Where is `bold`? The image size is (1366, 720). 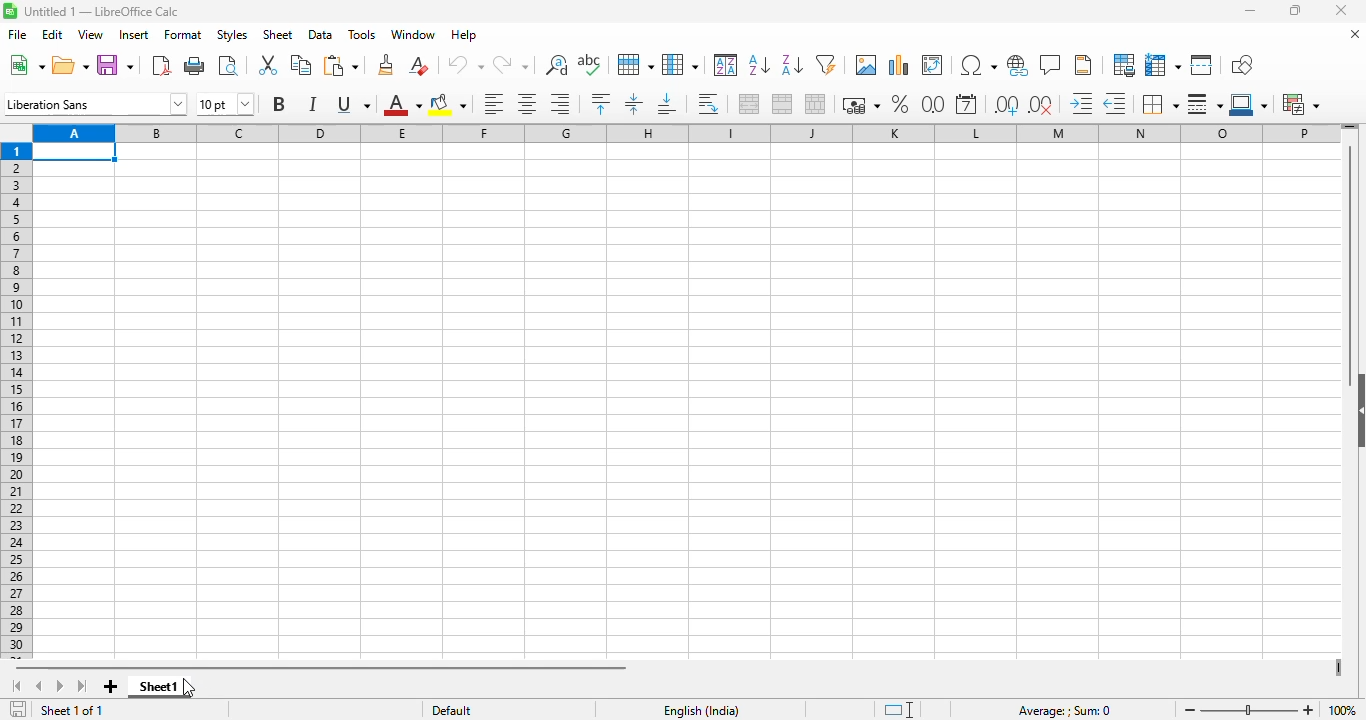 bold is located at coordinates (279, 103).